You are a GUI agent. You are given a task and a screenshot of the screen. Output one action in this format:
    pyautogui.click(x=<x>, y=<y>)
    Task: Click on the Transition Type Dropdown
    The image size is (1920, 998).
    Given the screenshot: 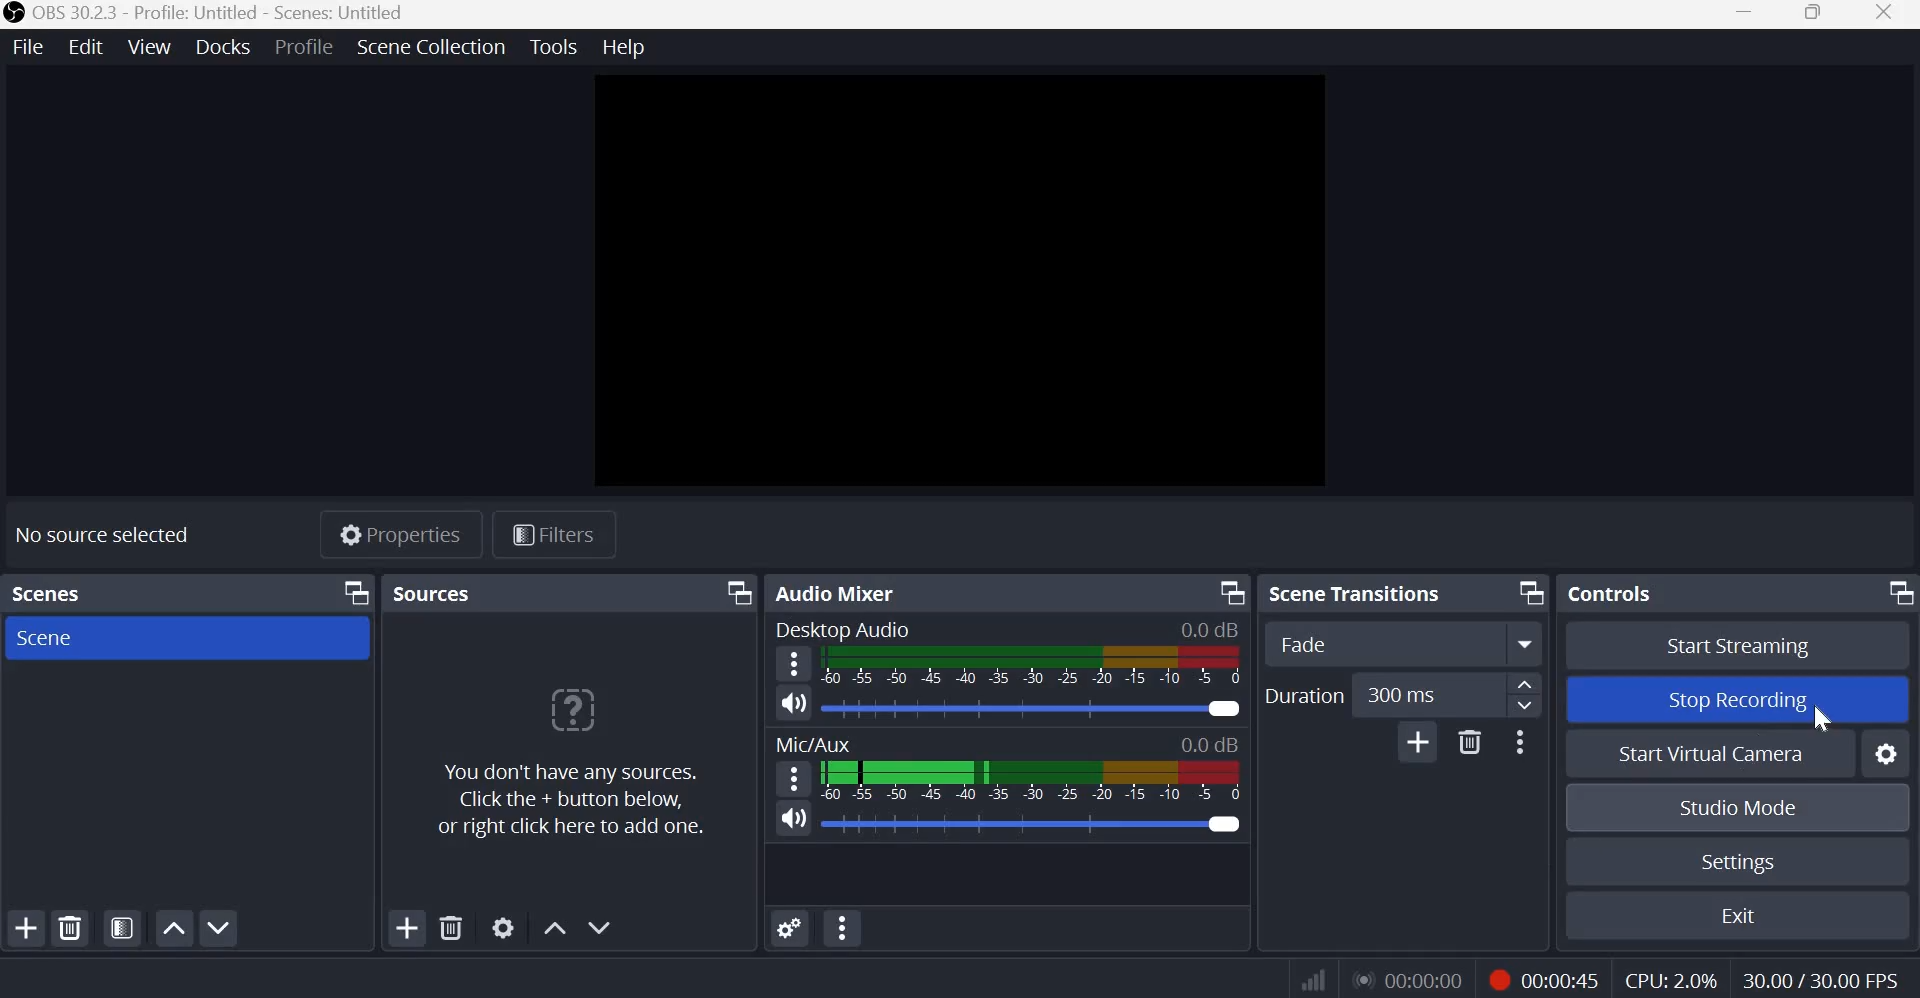 What is the action you would take?
    pyautogui.click(x=1385, y=647)
    